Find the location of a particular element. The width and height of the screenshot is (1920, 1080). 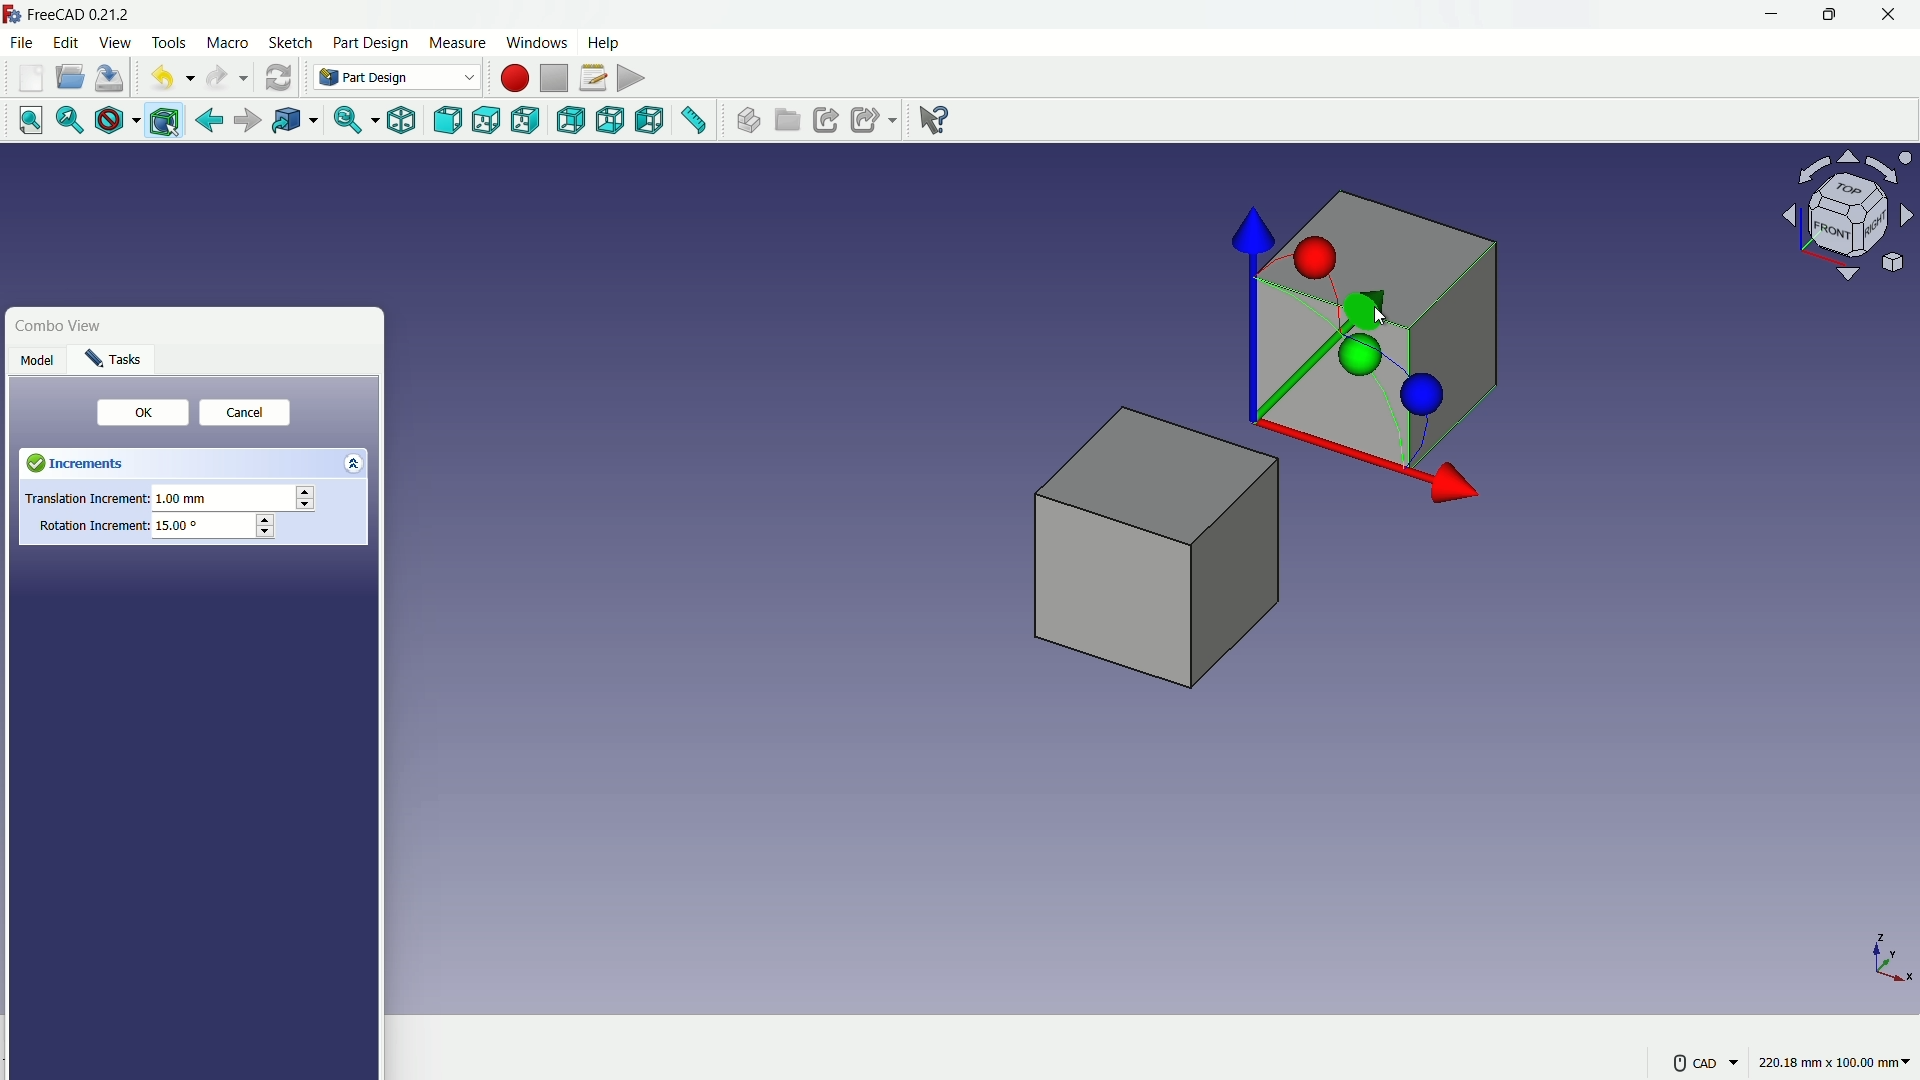

new file is located at coordinates (31, 78).